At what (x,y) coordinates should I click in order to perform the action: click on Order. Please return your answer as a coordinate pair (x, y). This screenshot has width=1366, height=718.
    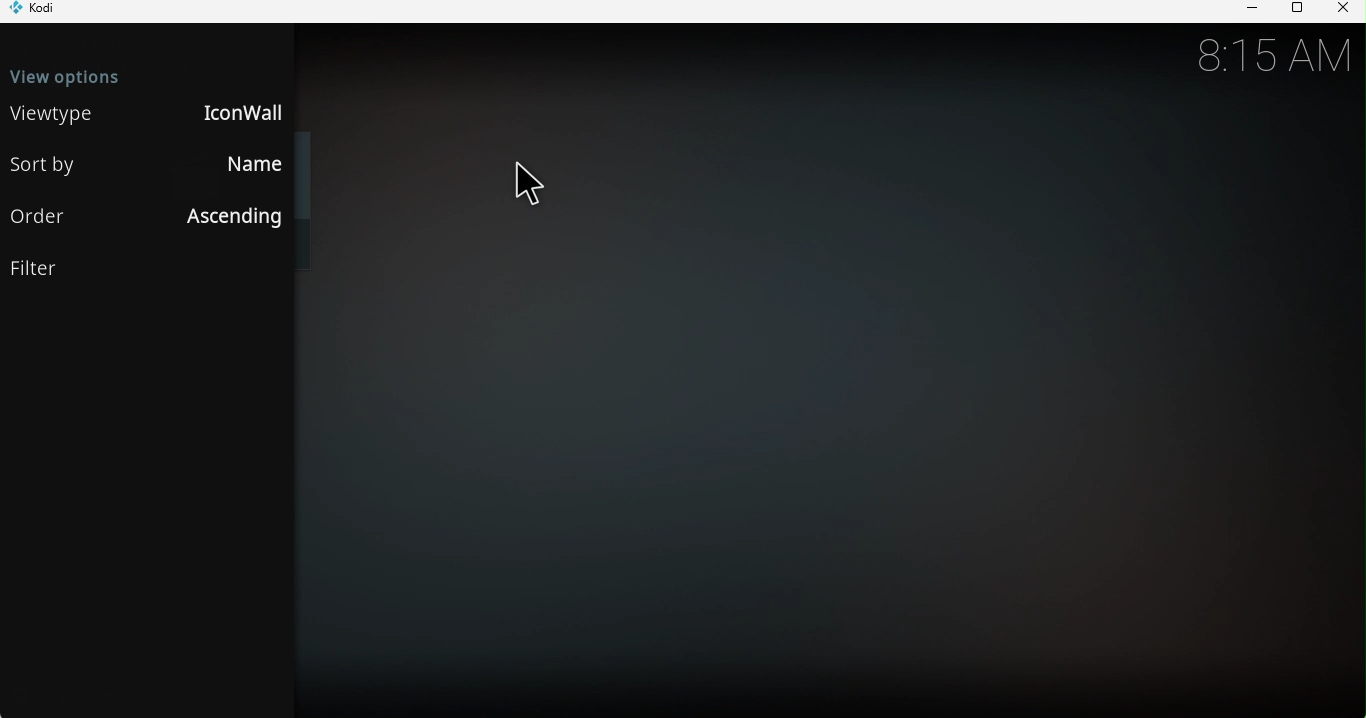
    Looking at the image, I should click on (44, 218).